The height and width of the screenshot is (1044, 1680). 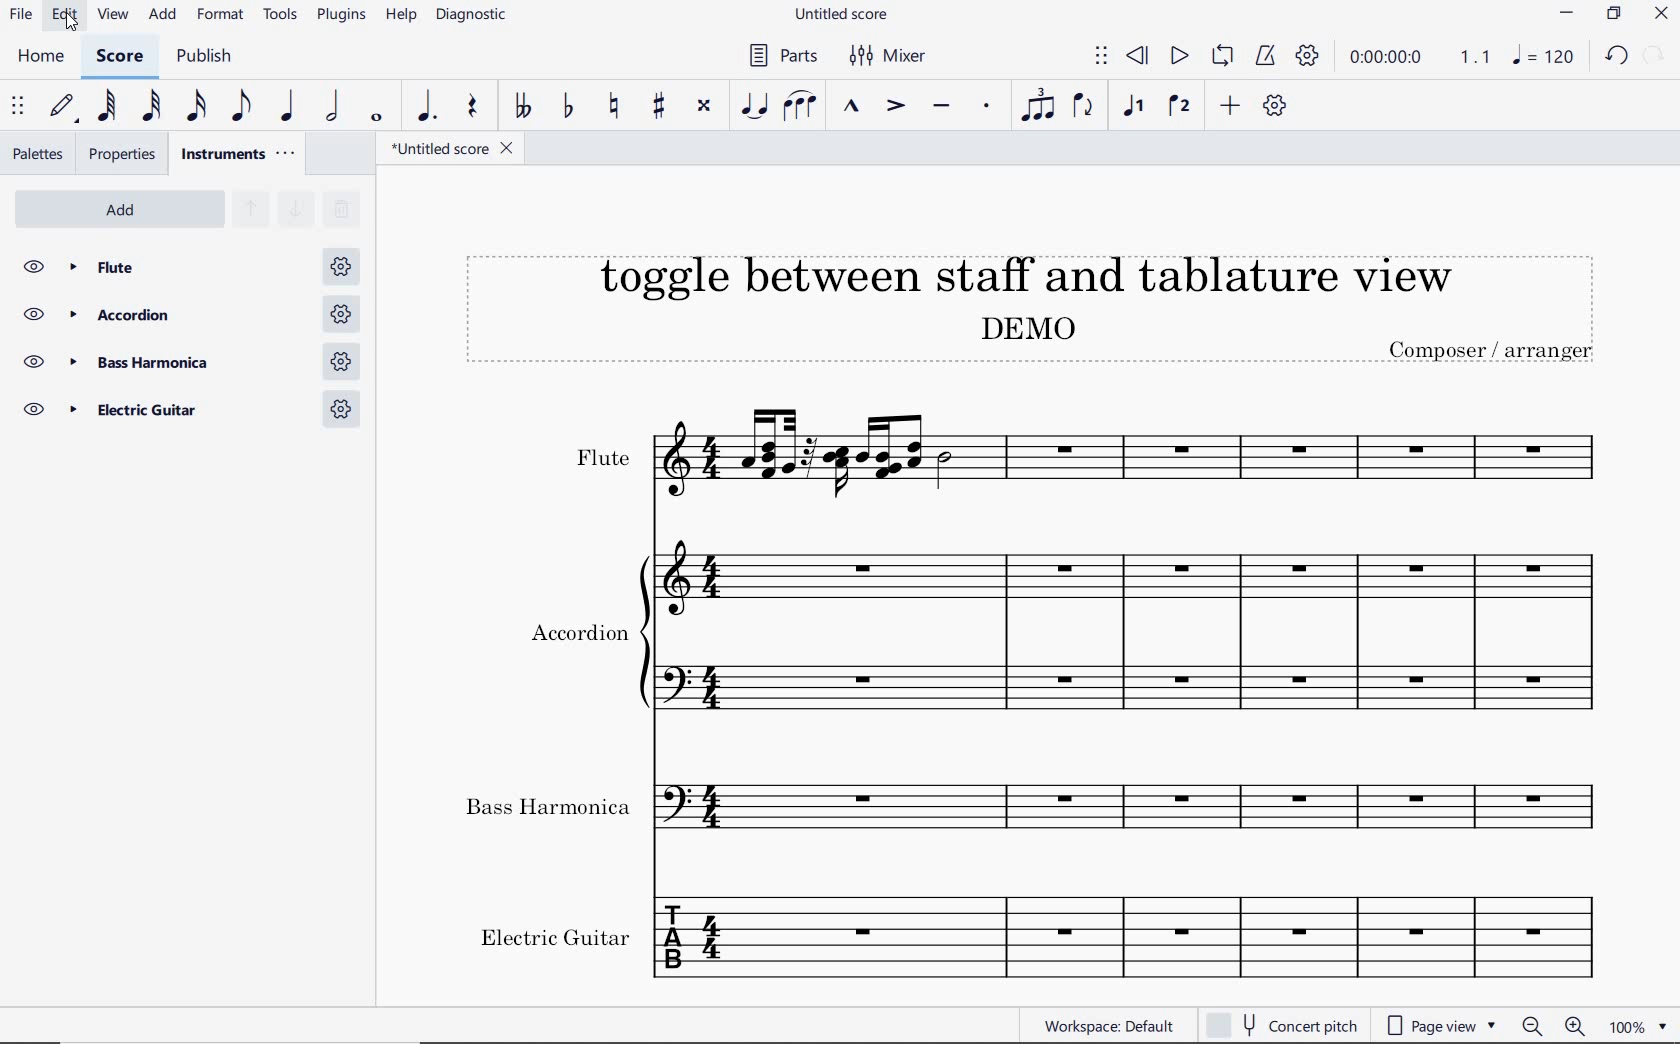 I want to click on play, so click(x=1178, y=56).